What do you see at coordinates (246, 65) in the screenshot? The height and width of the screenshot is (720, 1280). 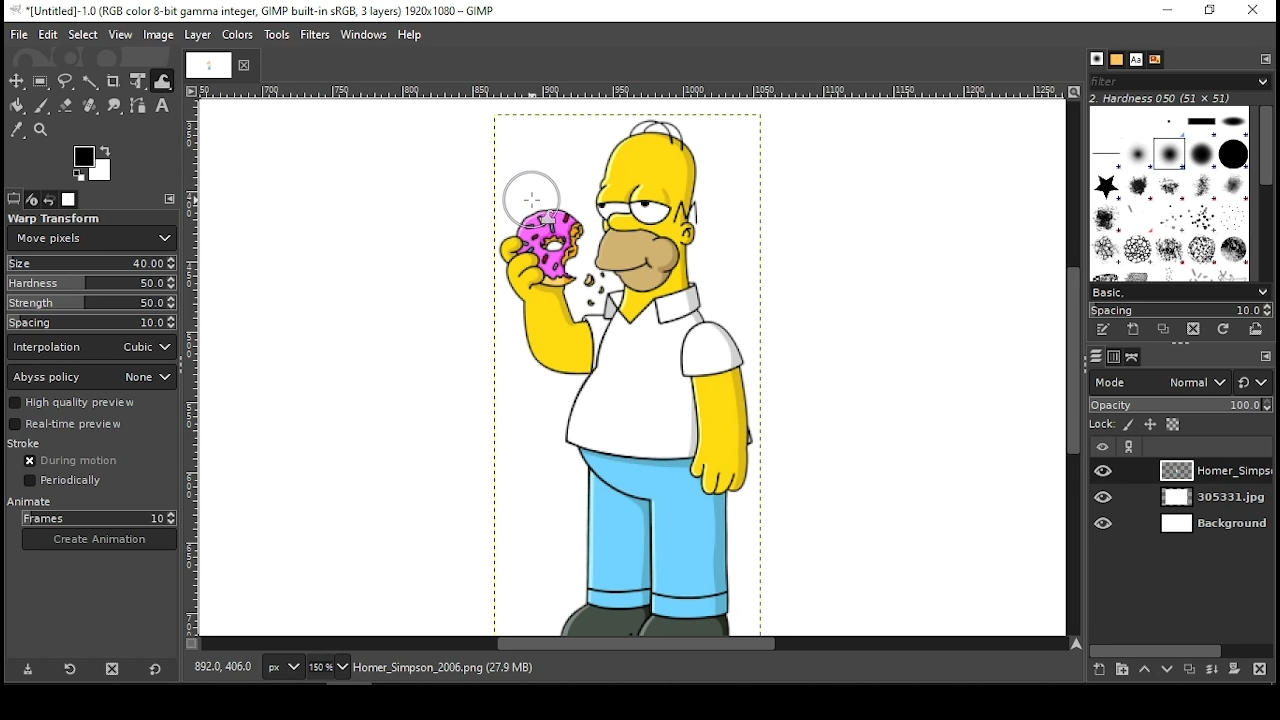 I see `close` at bounding box center [246, 65].